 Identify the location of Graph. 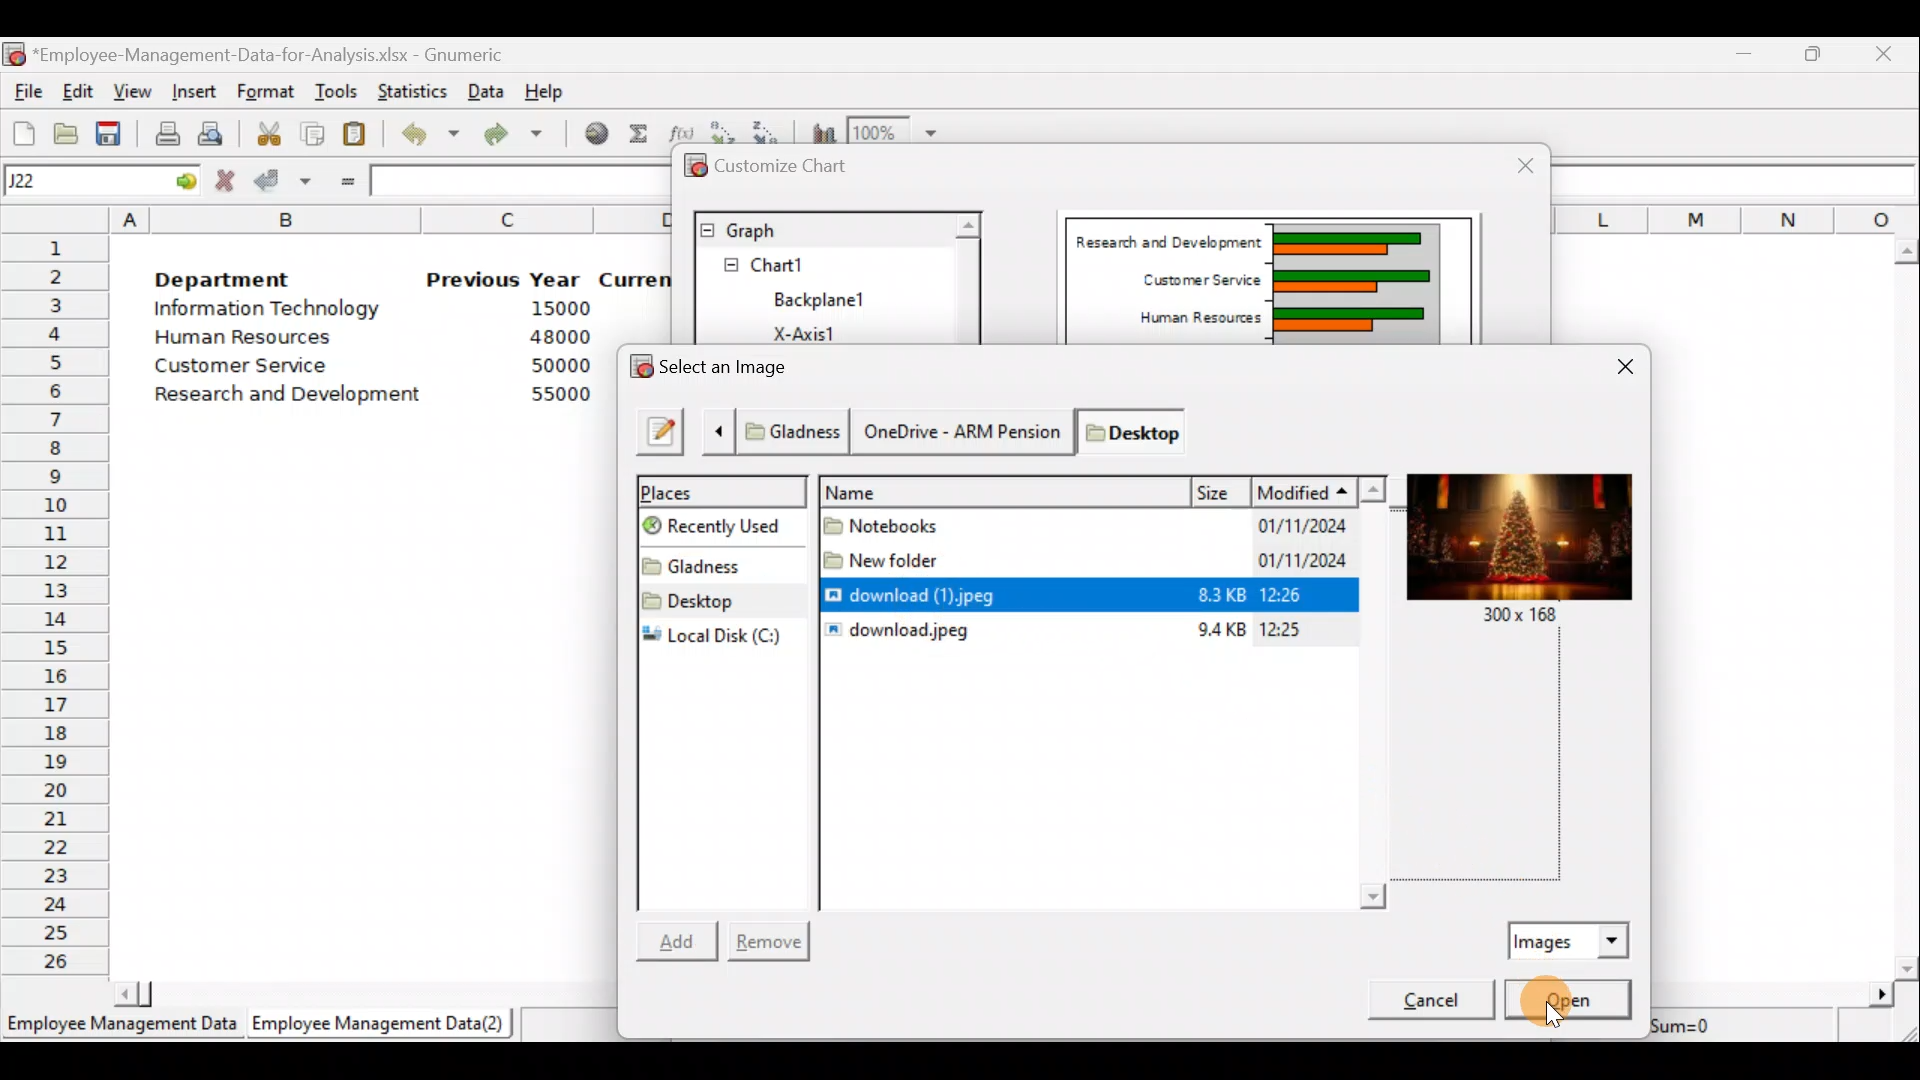
(821, 228).